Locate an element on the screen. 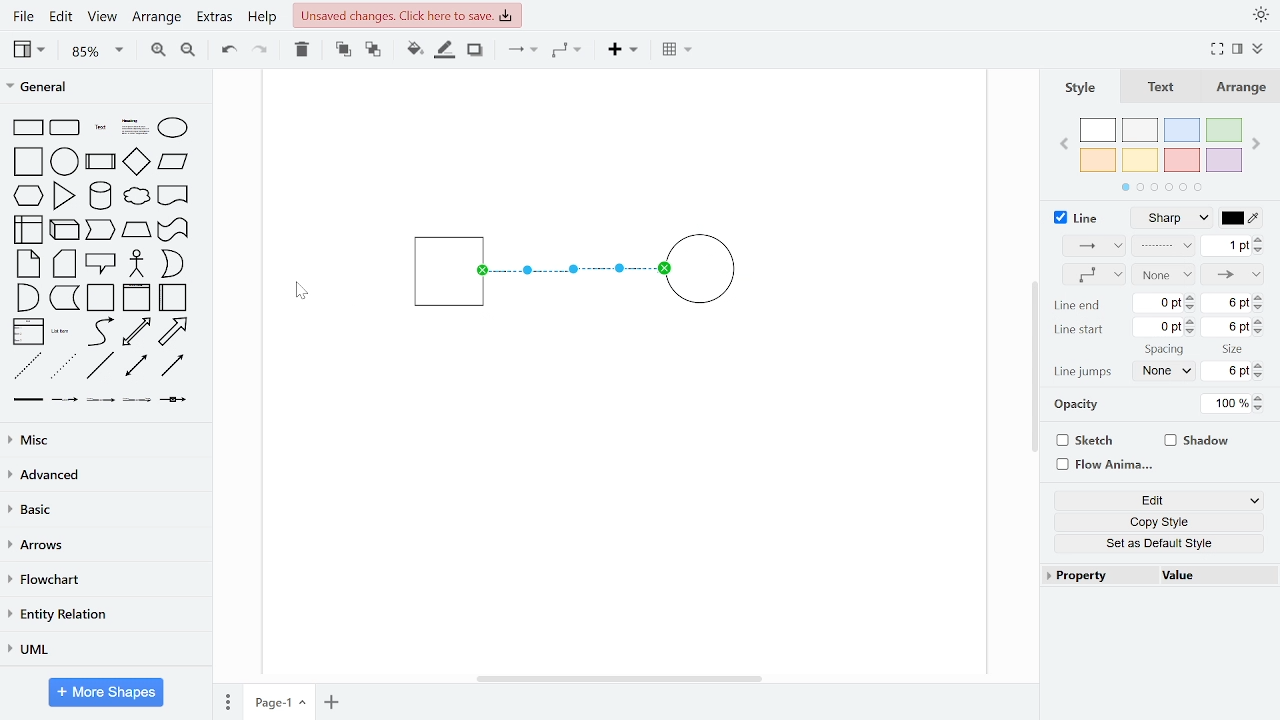  link is located at coordinates (27, 400).